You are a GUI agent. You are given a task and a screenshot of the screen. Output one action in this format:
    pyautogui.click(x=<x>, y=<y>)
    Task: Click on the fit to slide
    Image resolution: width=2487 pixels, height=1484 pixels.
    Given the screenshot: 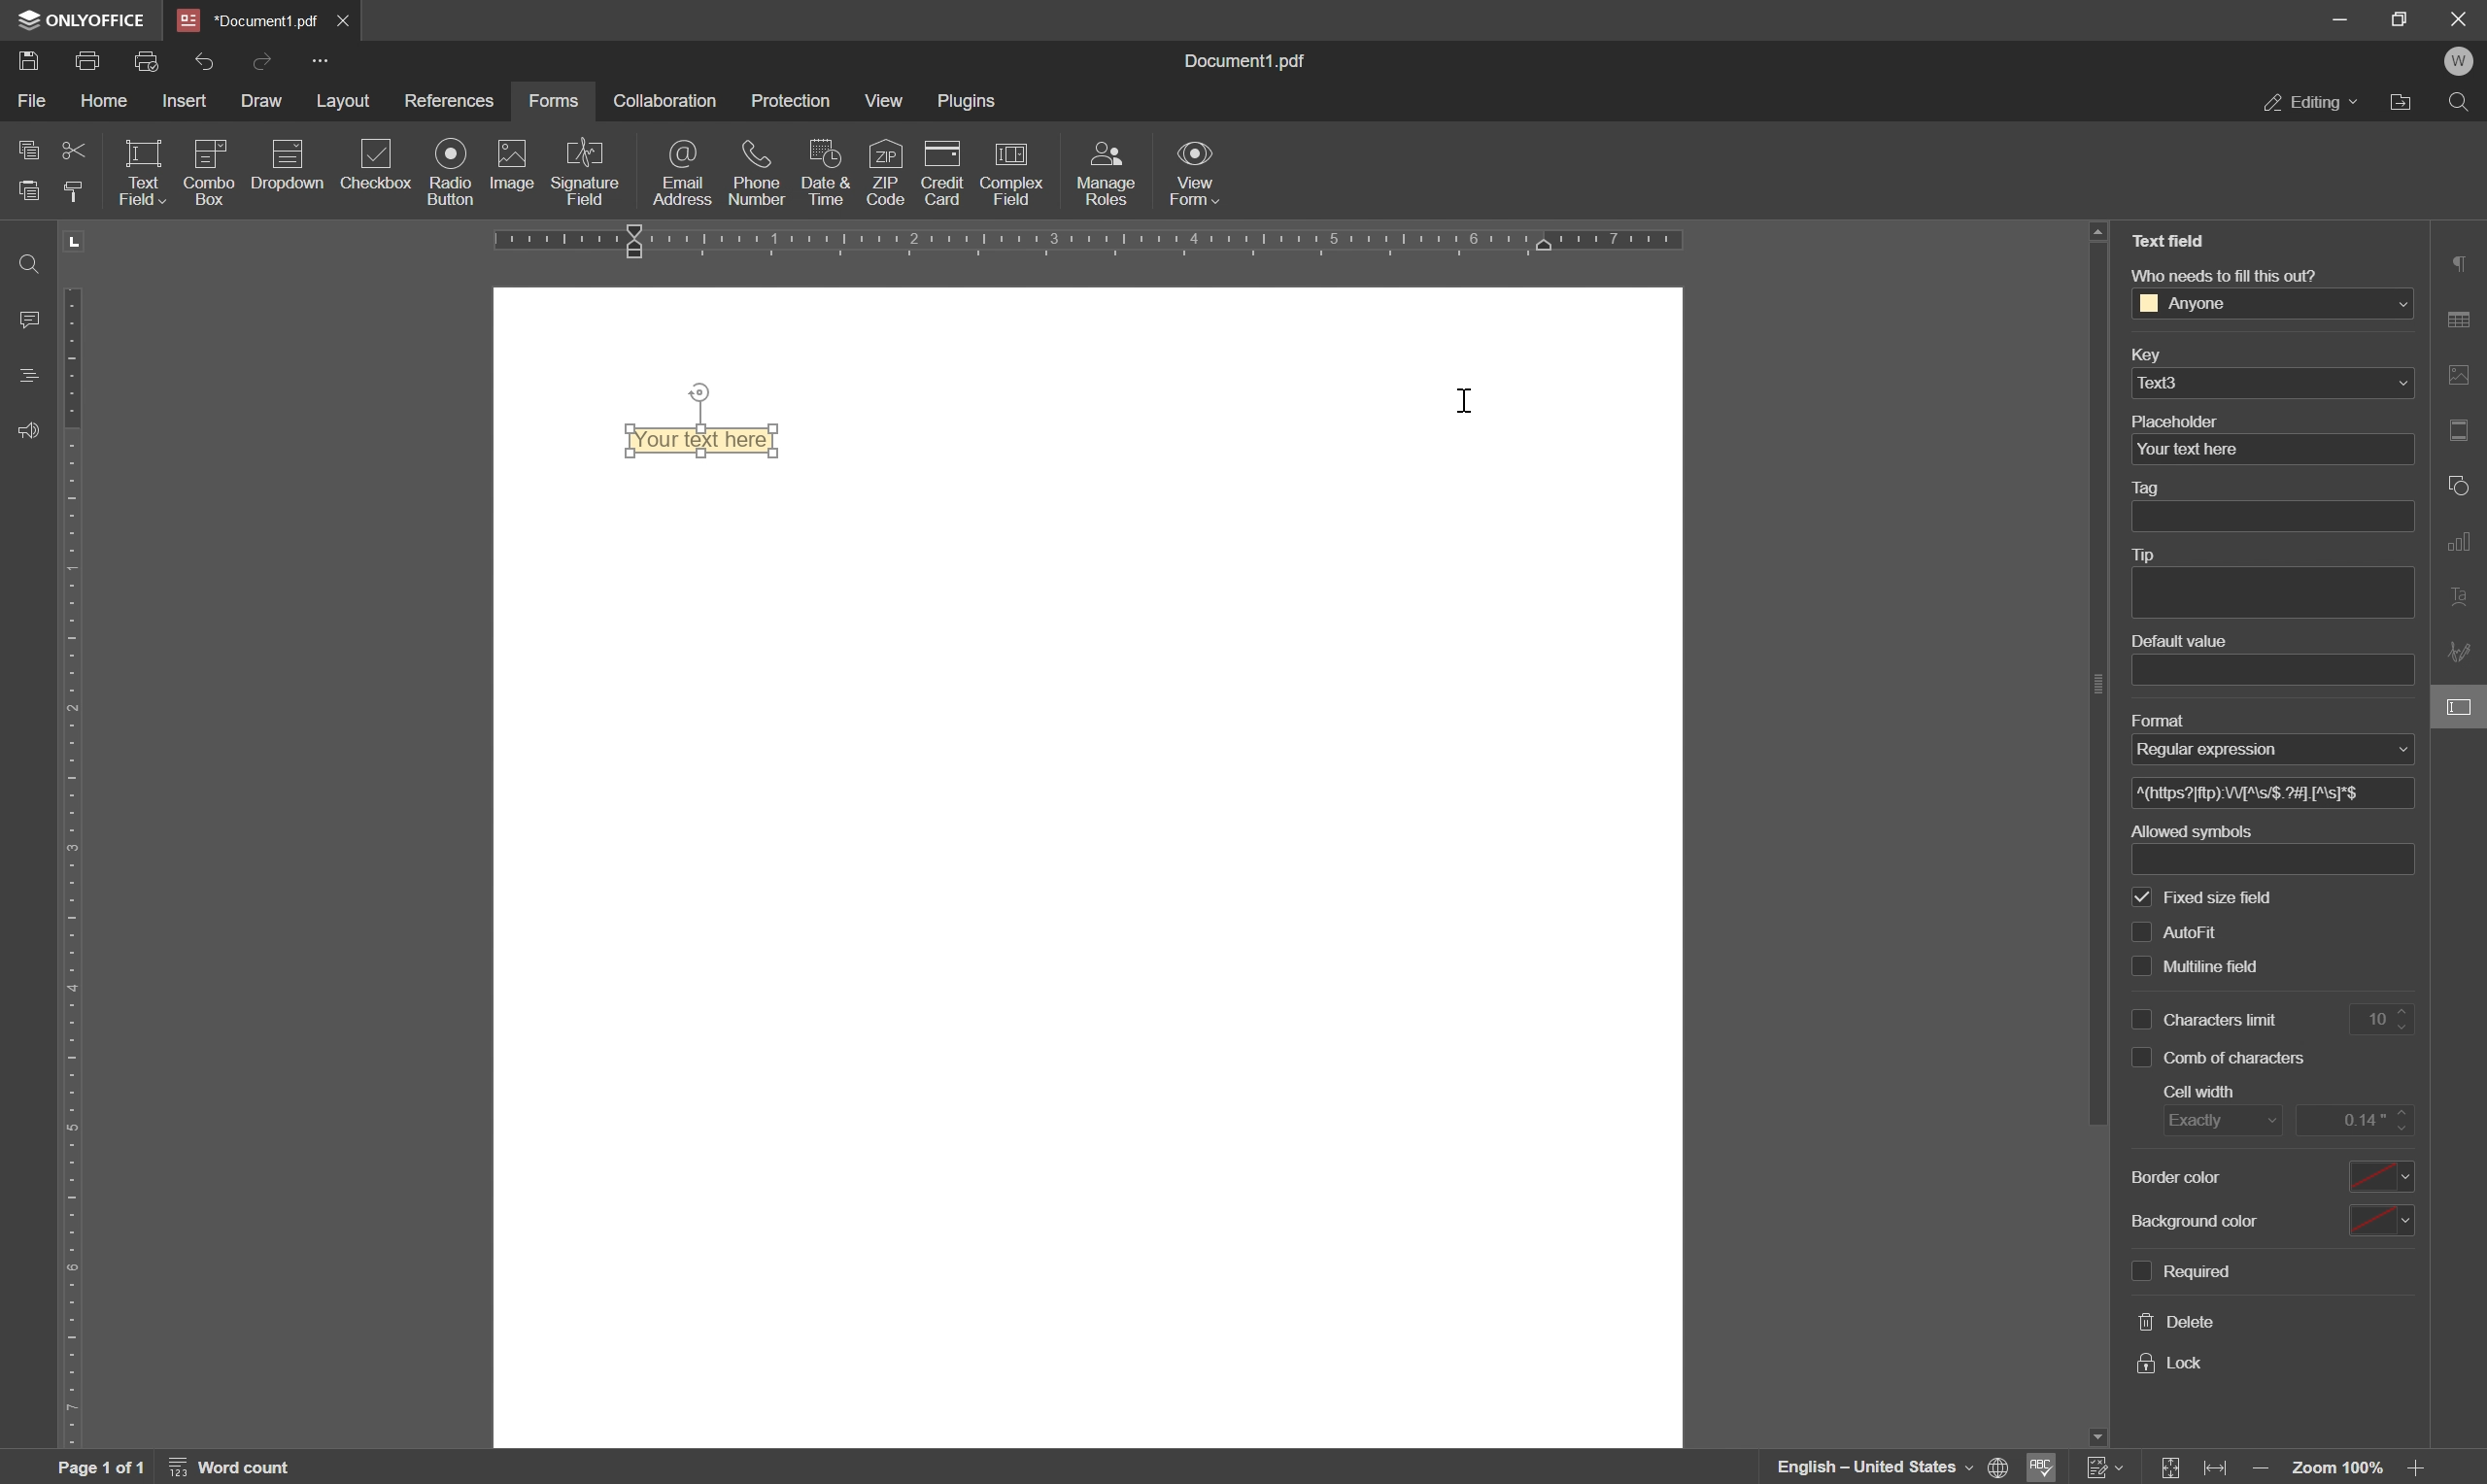 What is the action you would take?
    pyautogui.click(x=2172, y=1468)
    